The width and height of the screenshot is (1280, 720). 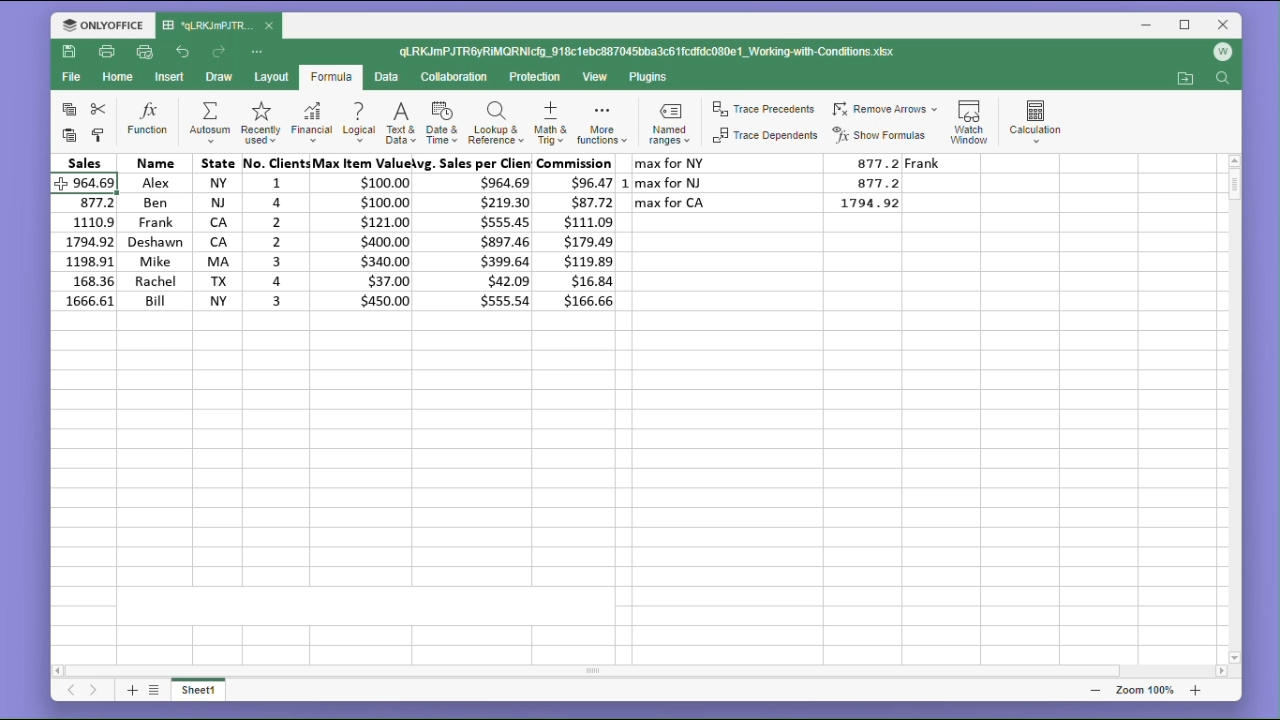 What do you see at coordinates (774, 182) in the screenshot?
I see `max for NJ 877.2` at bounding box center [774, 182].